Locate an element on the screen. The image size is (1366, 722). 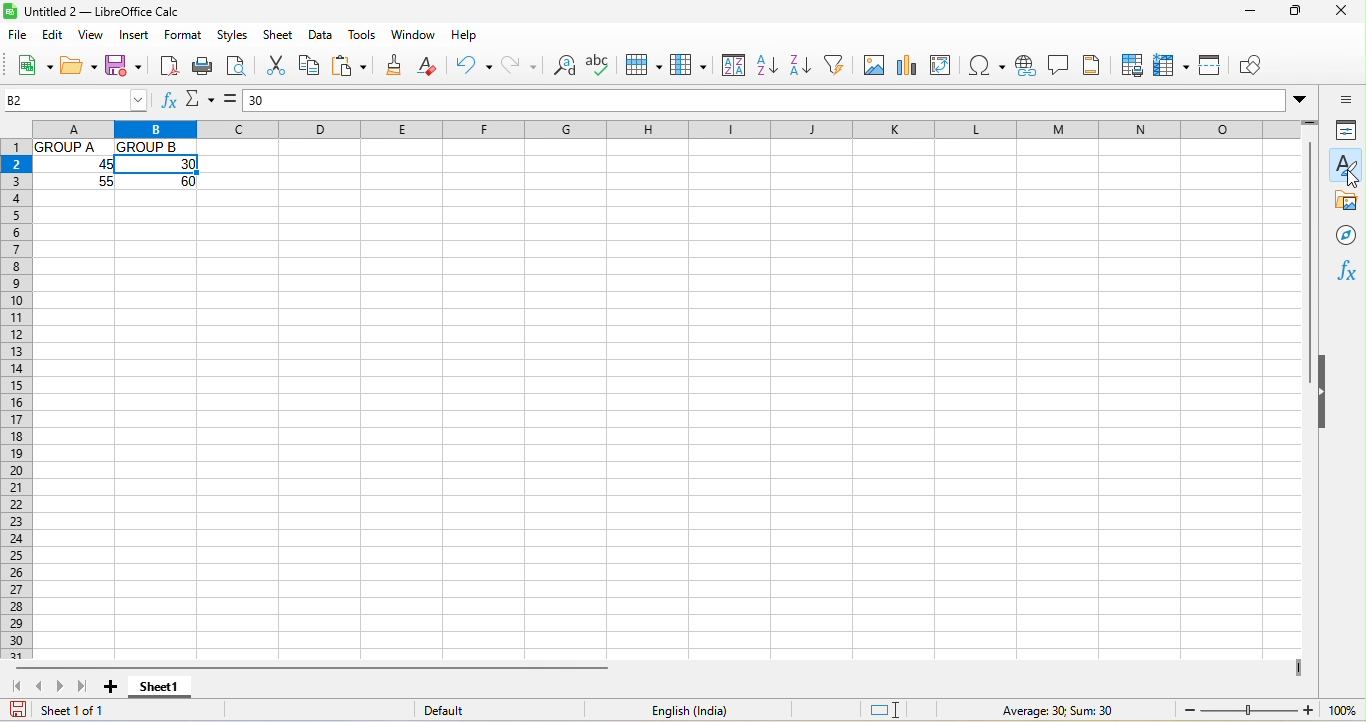
help is located at coordinates (465, 36).